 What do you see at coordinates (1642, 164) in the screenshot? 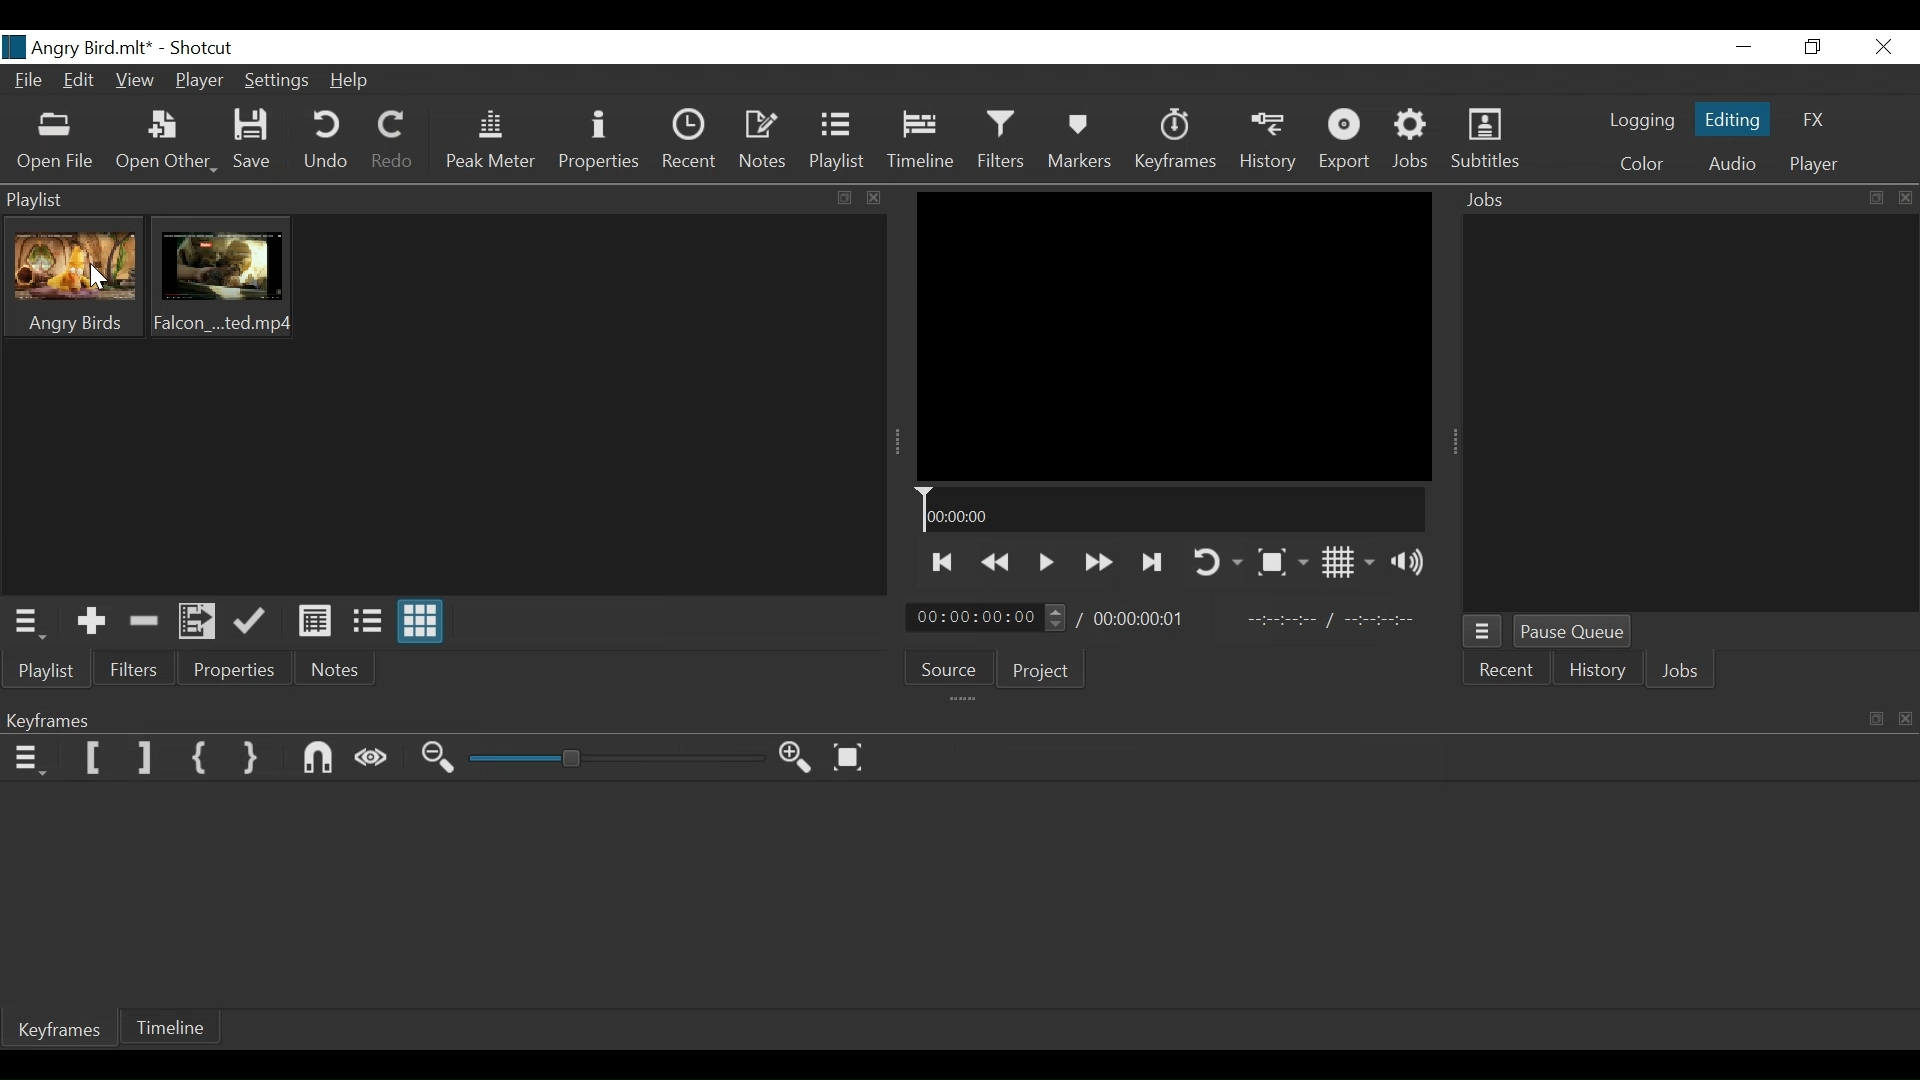
I see `Color` at bounding box center [1642, 164].